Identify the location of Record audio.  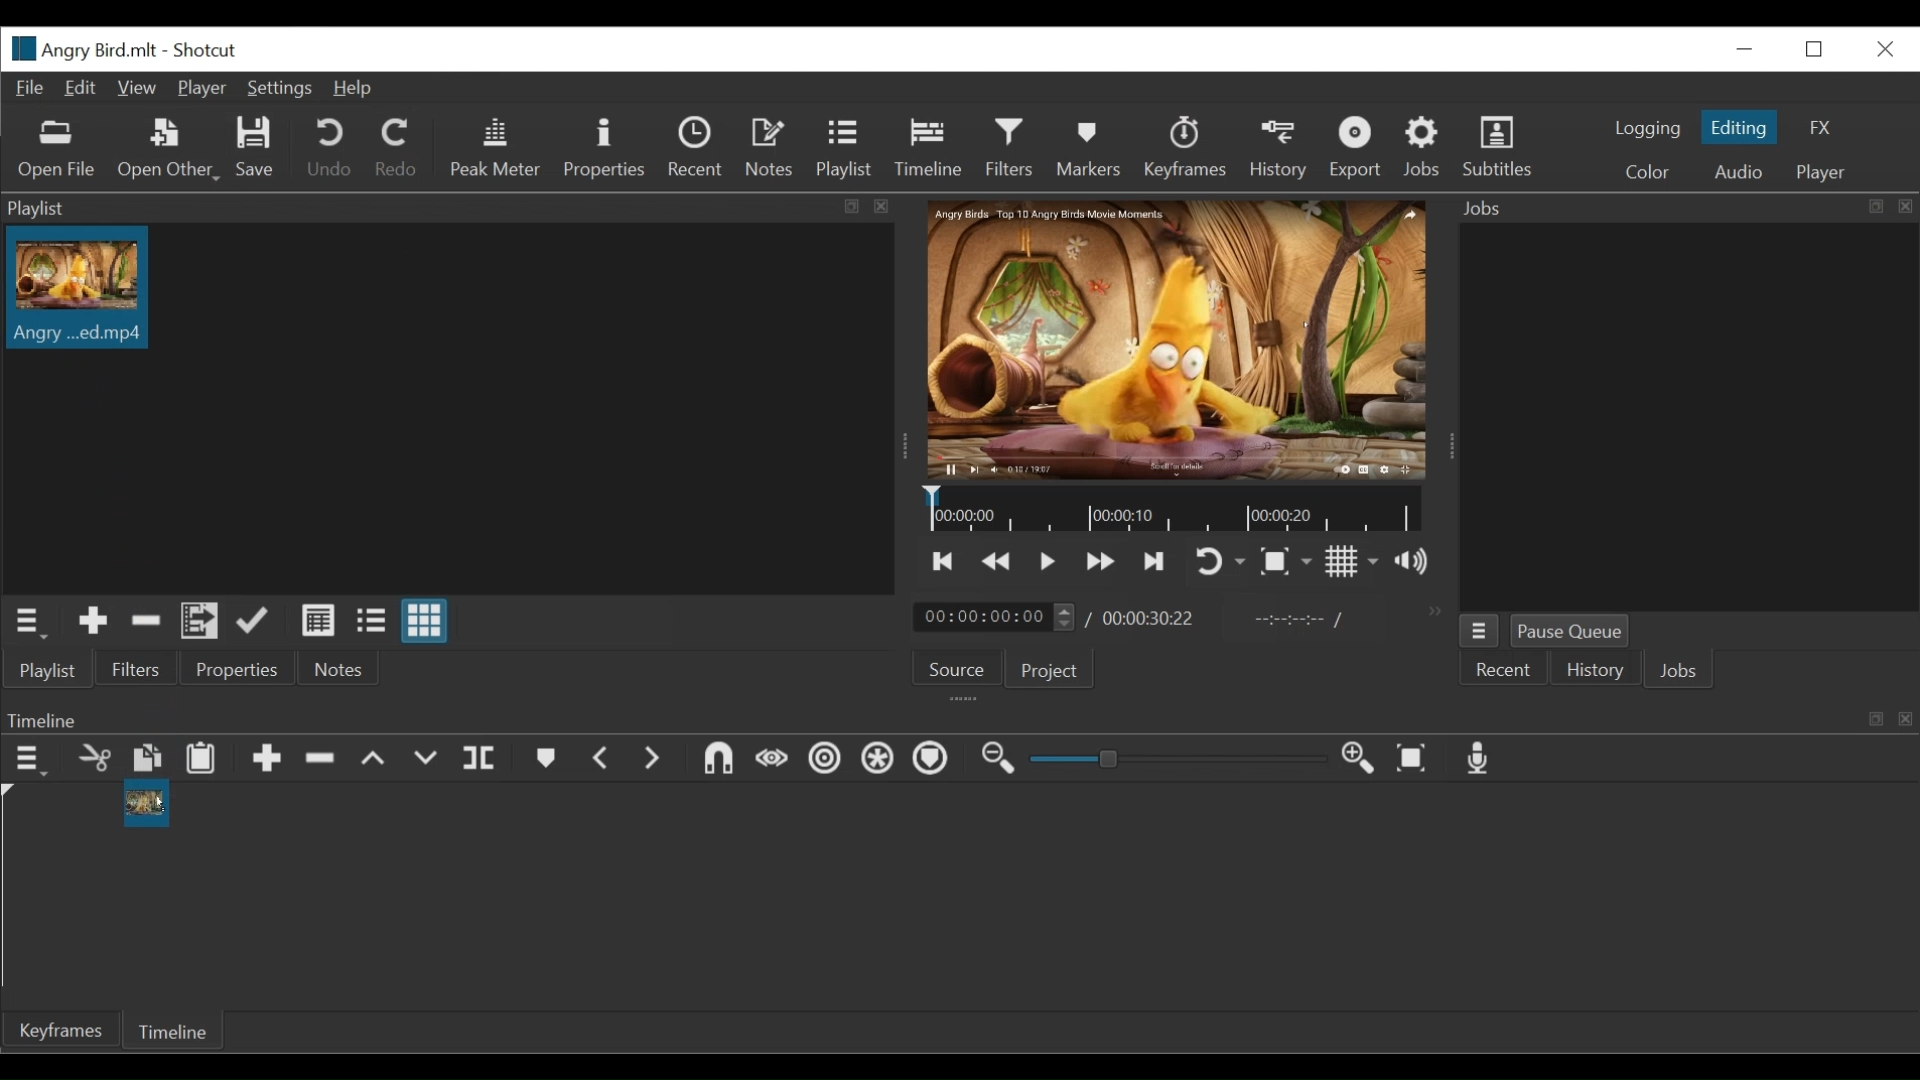
(1480, 759).